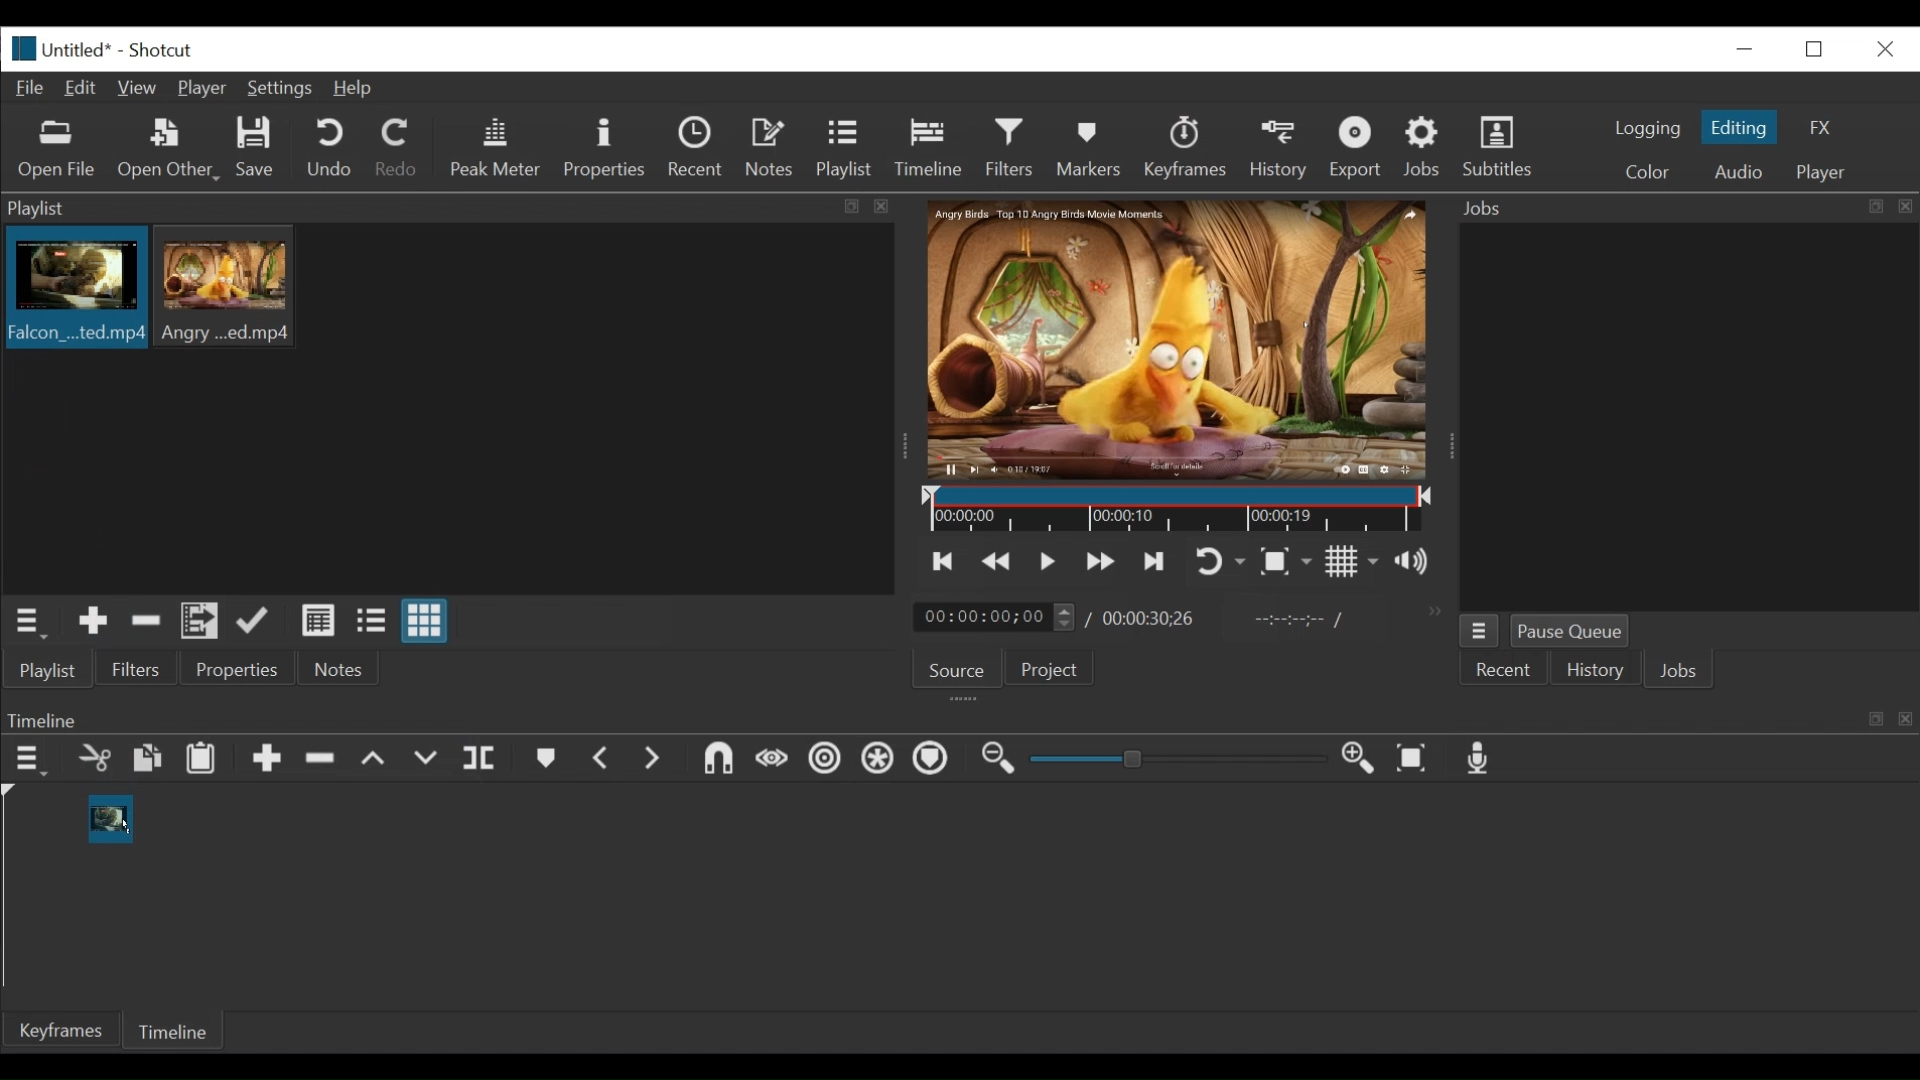 The image size is (1920, 1080). I want to click on Ripple markers, so click(935, 761).